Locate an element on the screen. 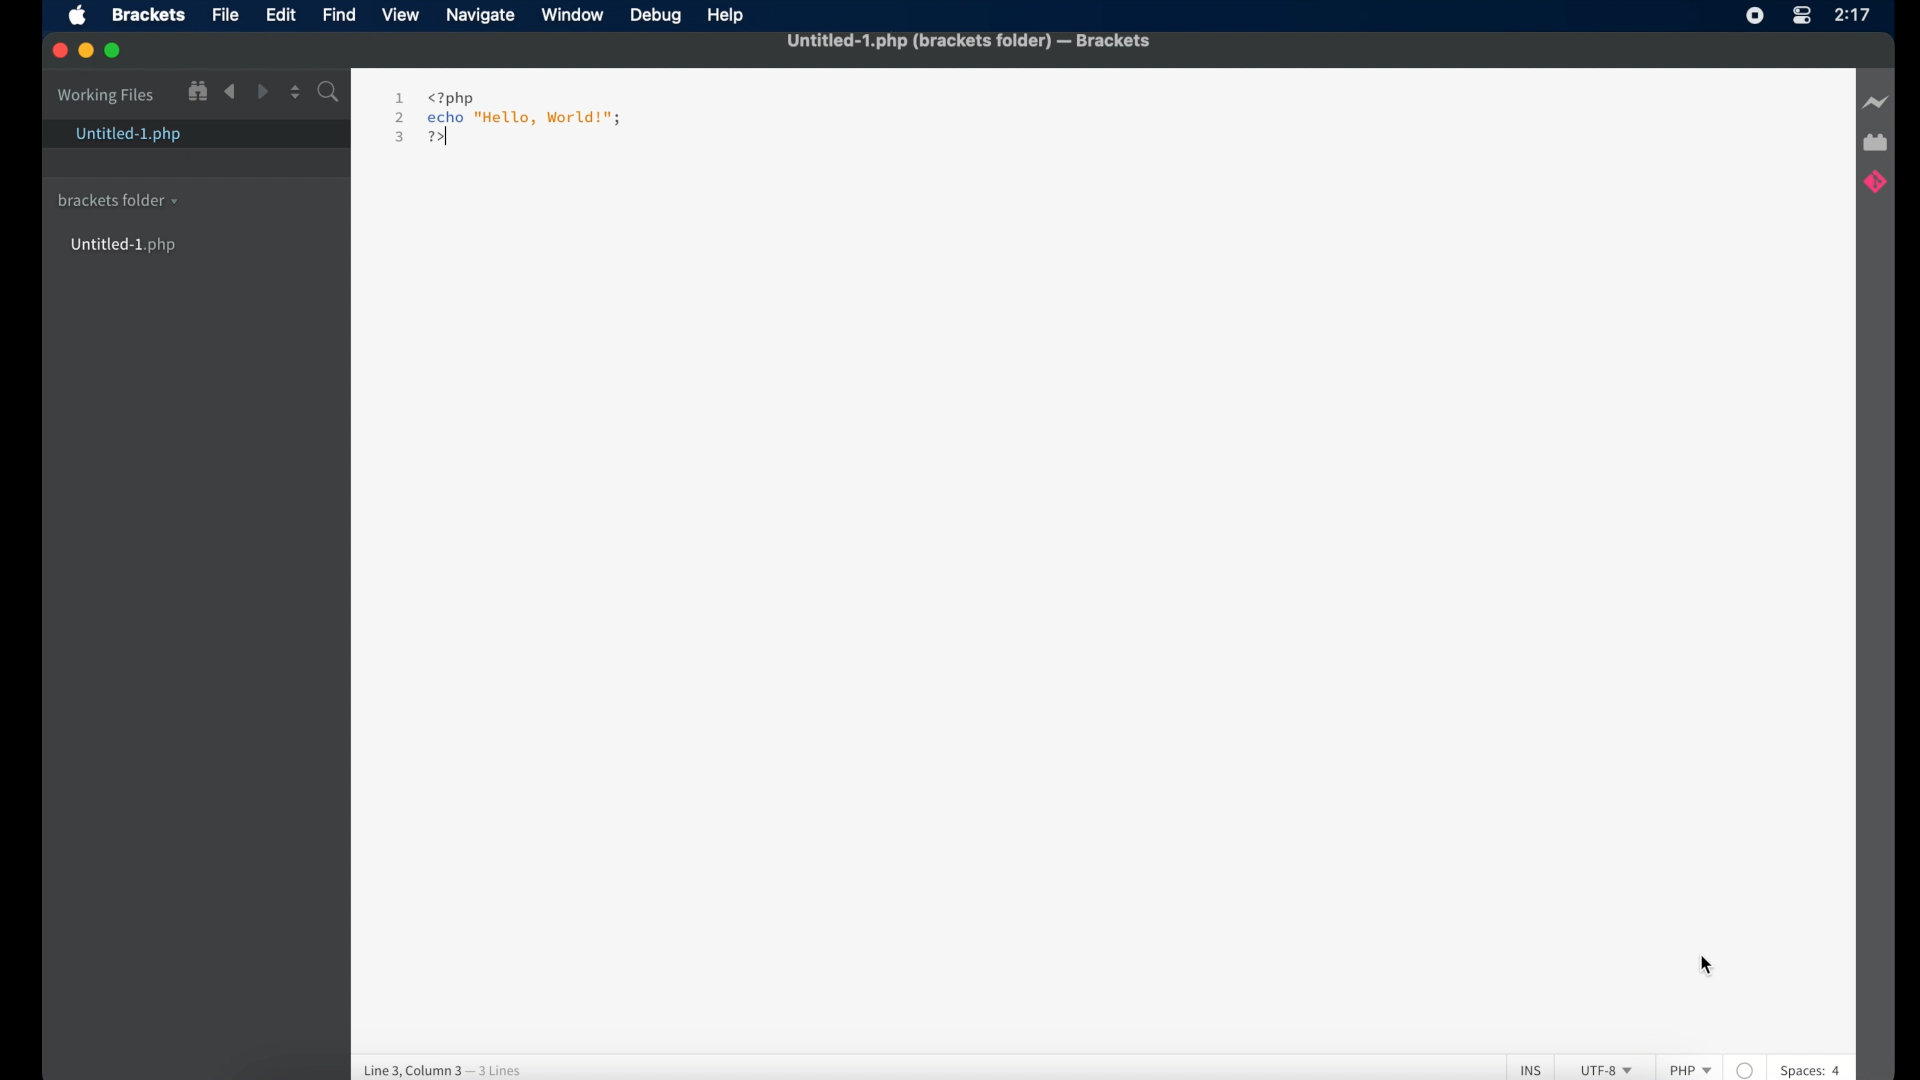 Image resolution: width=1920 pixels, height=1080 pixels. screen recorder is located at coordinates (1754, 16).